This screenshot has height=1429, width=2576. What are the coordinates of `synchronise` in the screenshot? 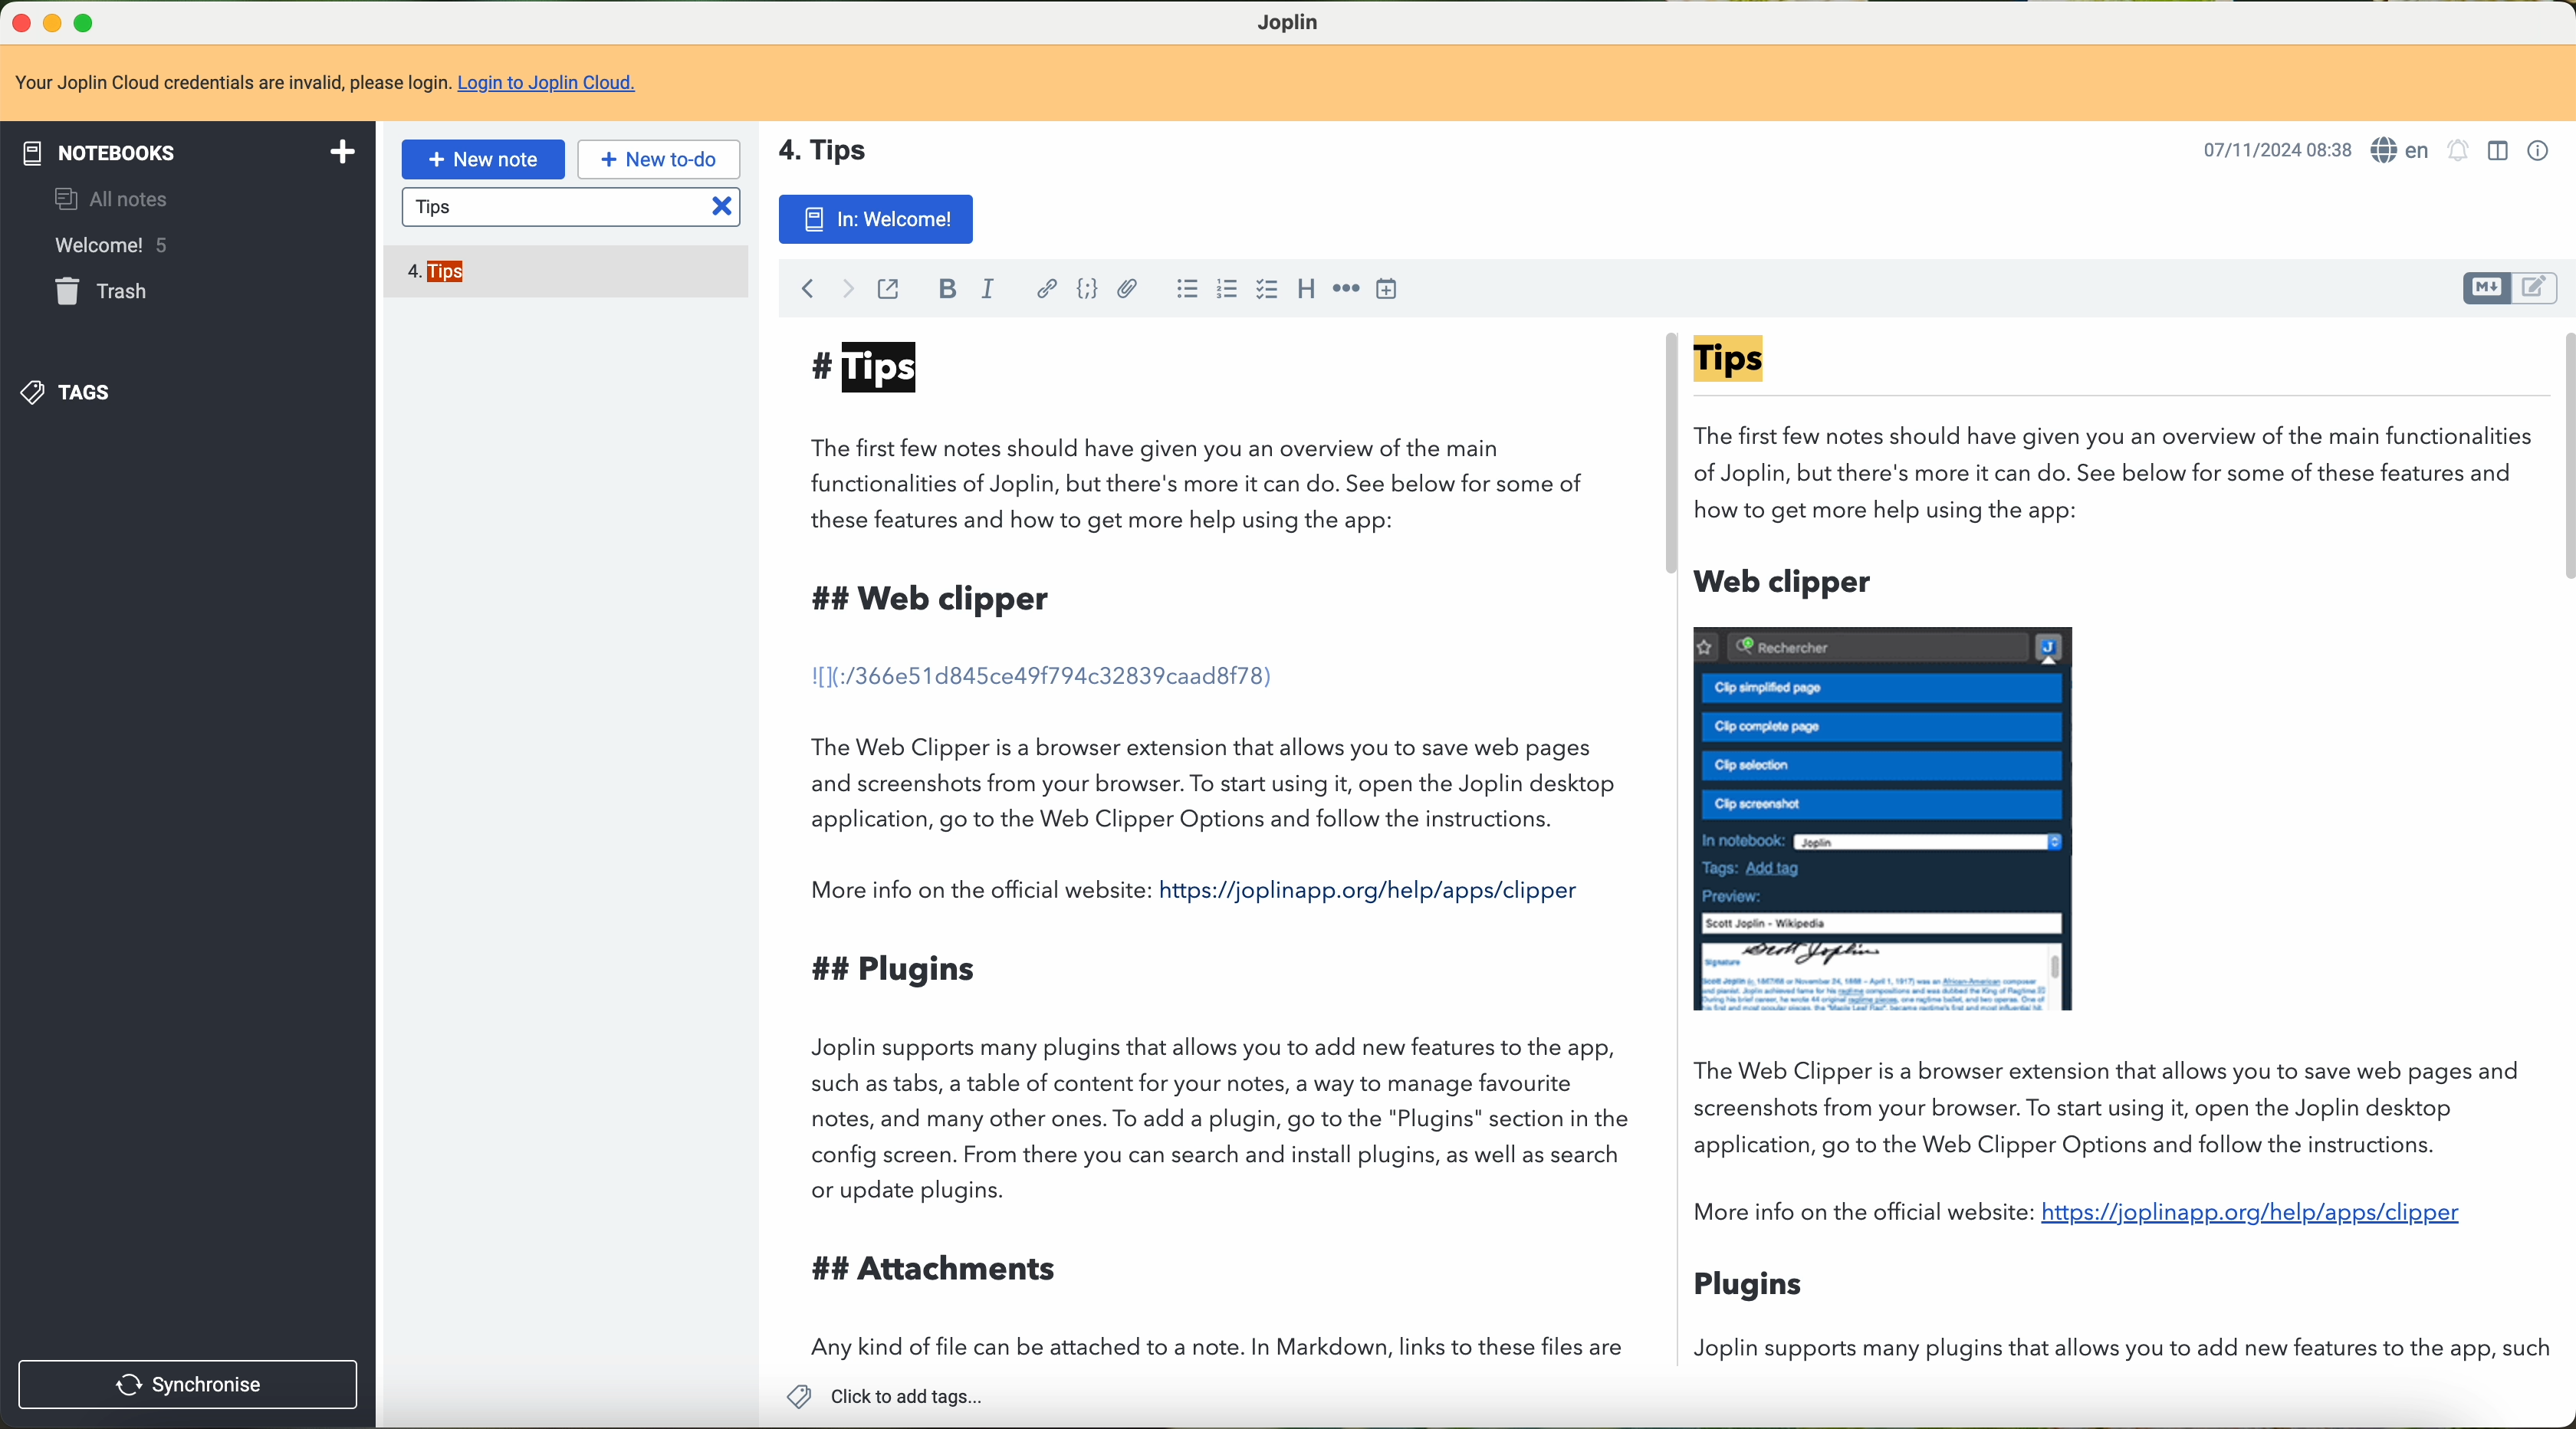 It's located at (190, 1382).